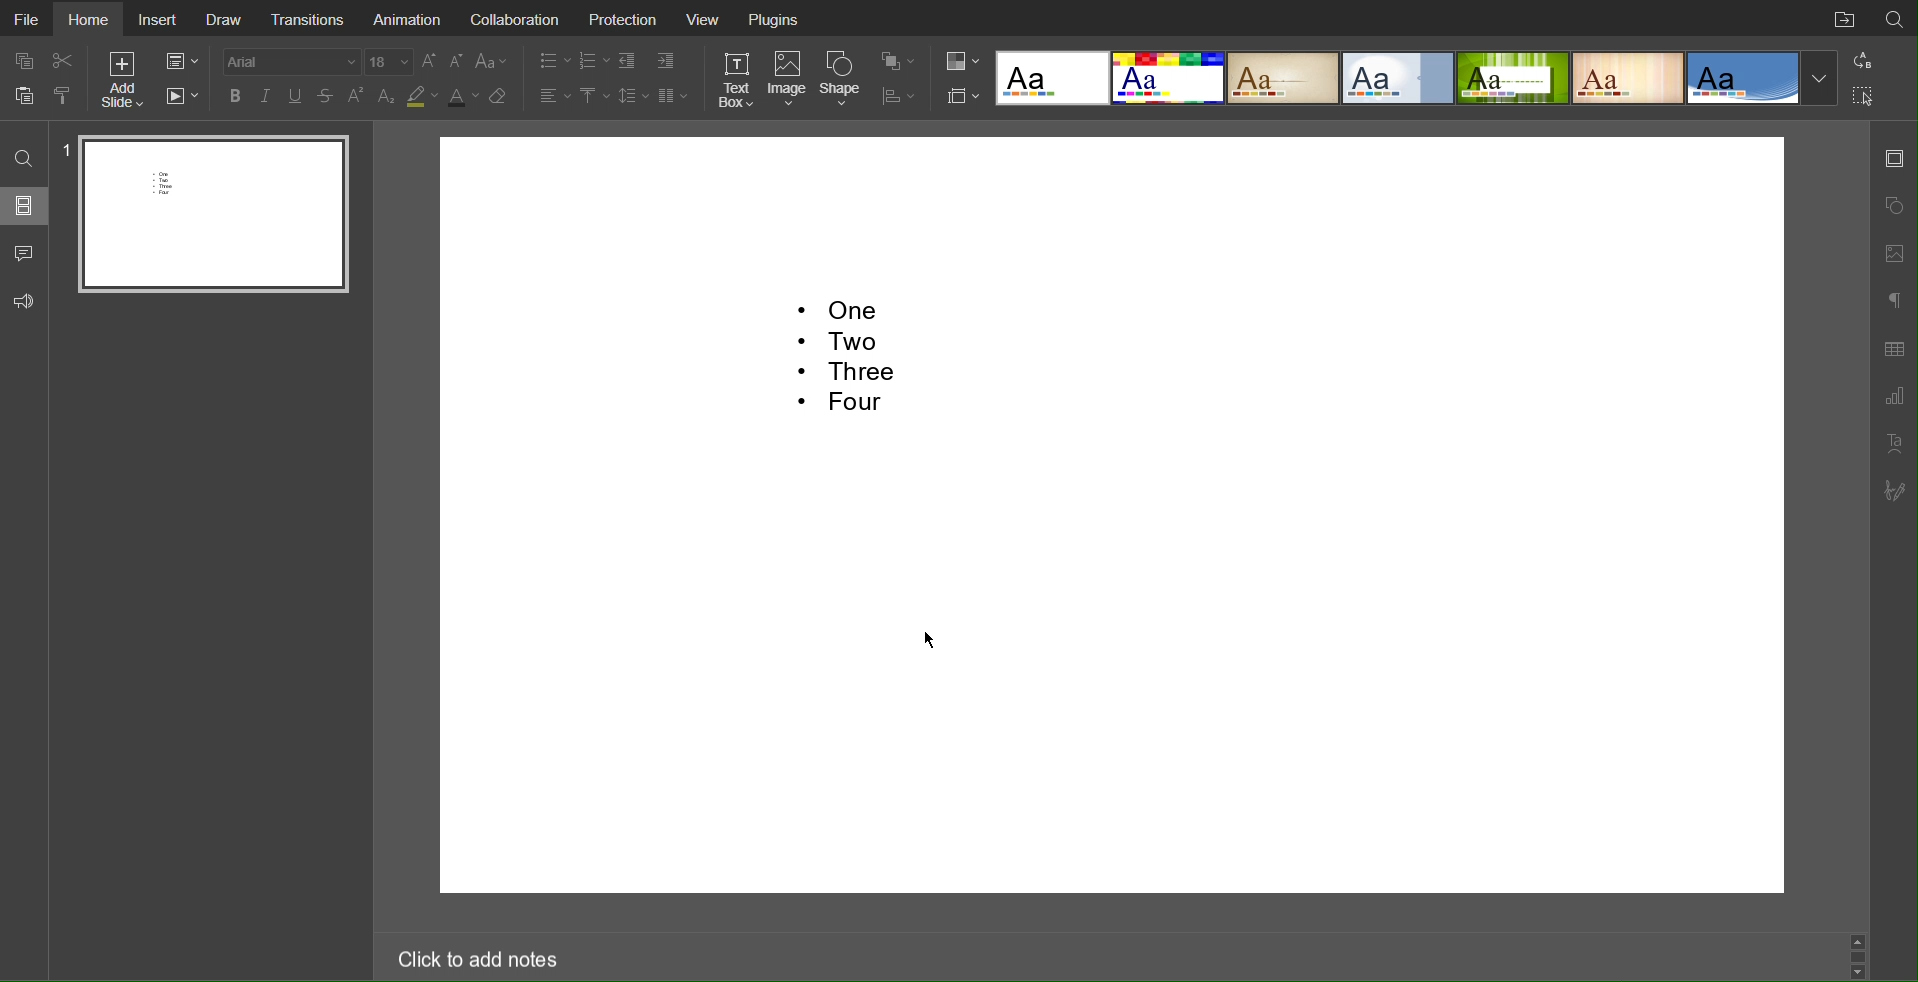 This screenshot has width=1918, height=982. Describe the element at coordinates (593, 62) in the screenshot. I see `Numbered List` at that location.